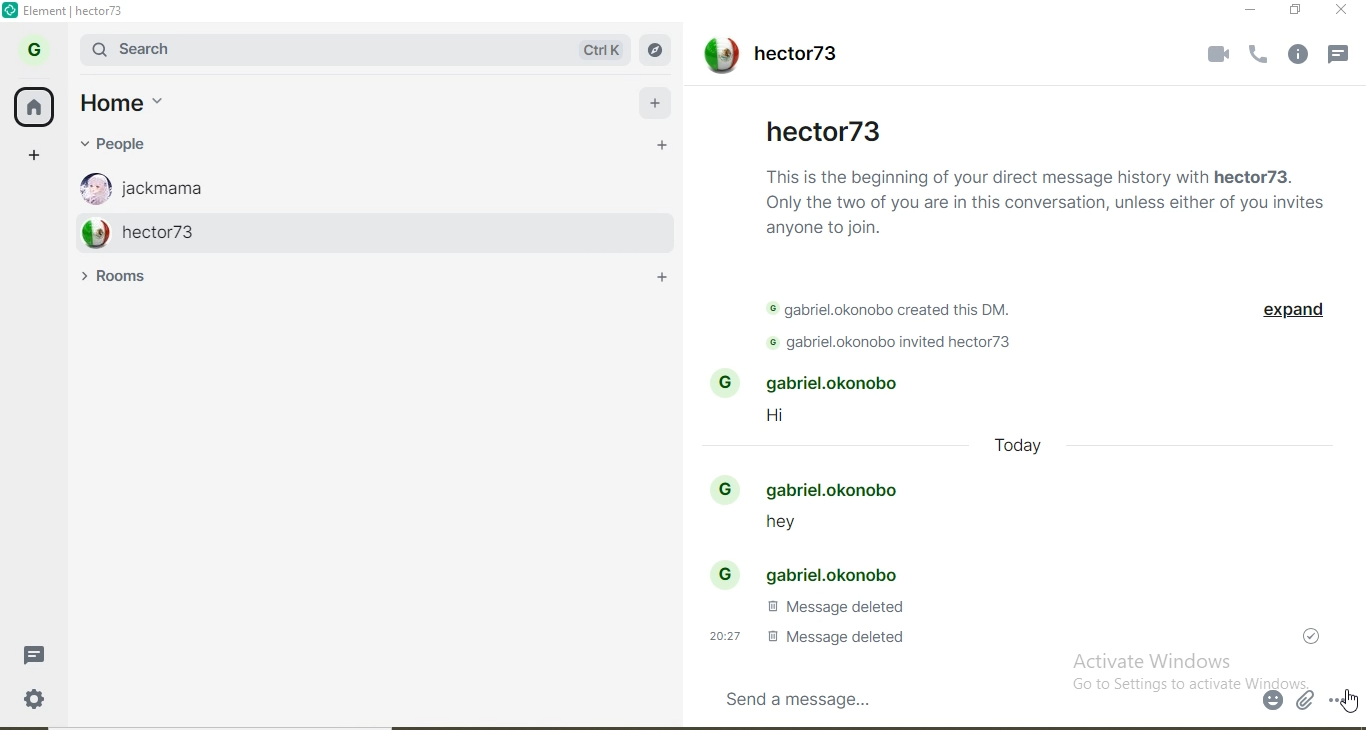  What do you see at coordinates (801, 636) in the screenshot?
I see `text 5` at bounding box center [801, 636].